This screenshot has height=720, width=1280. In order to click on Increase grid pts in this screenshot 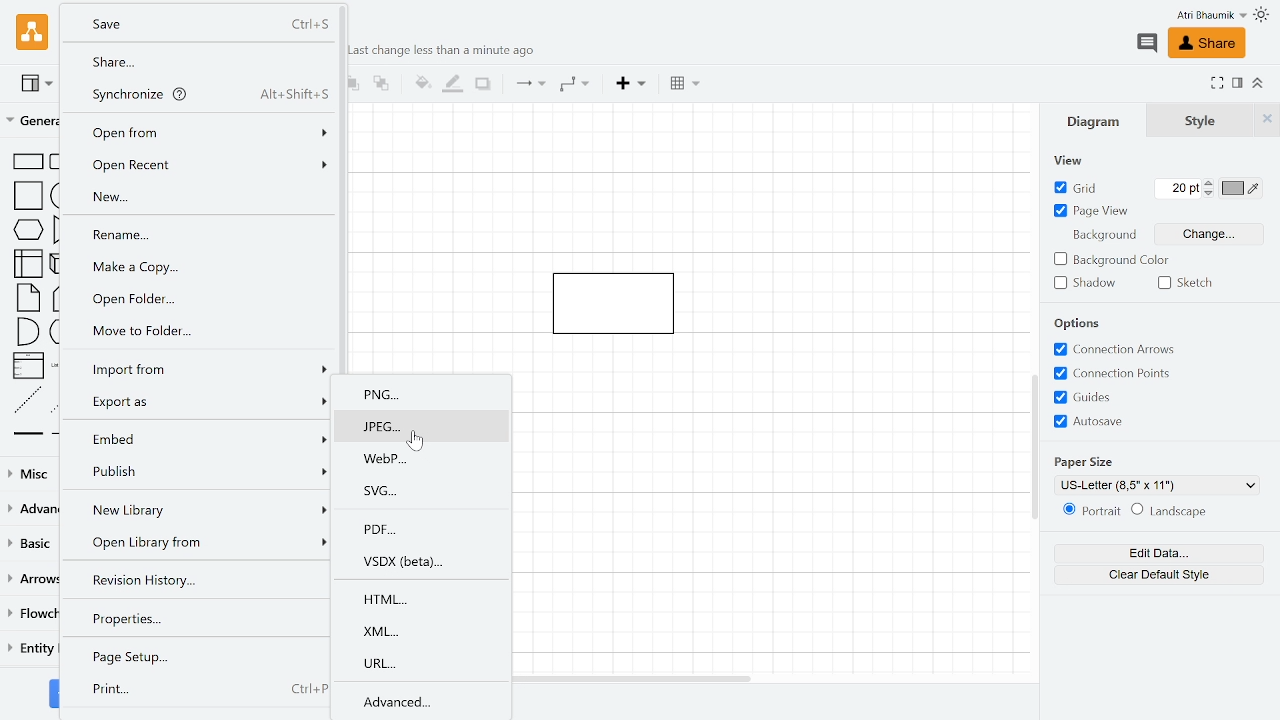, I will do `click(1210, 183)`.